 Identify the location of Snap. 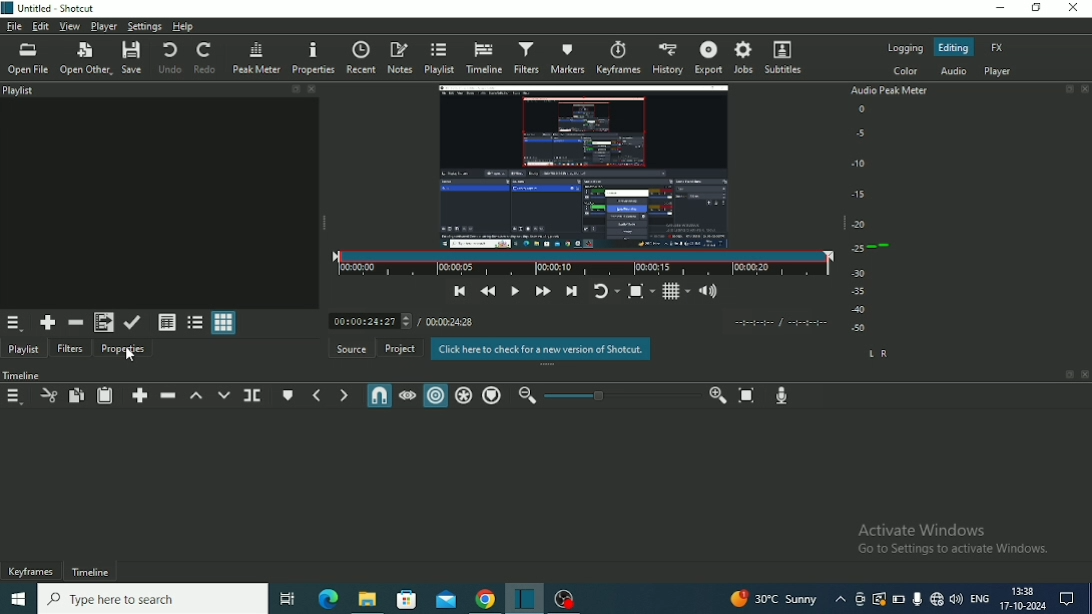
(378, 395).